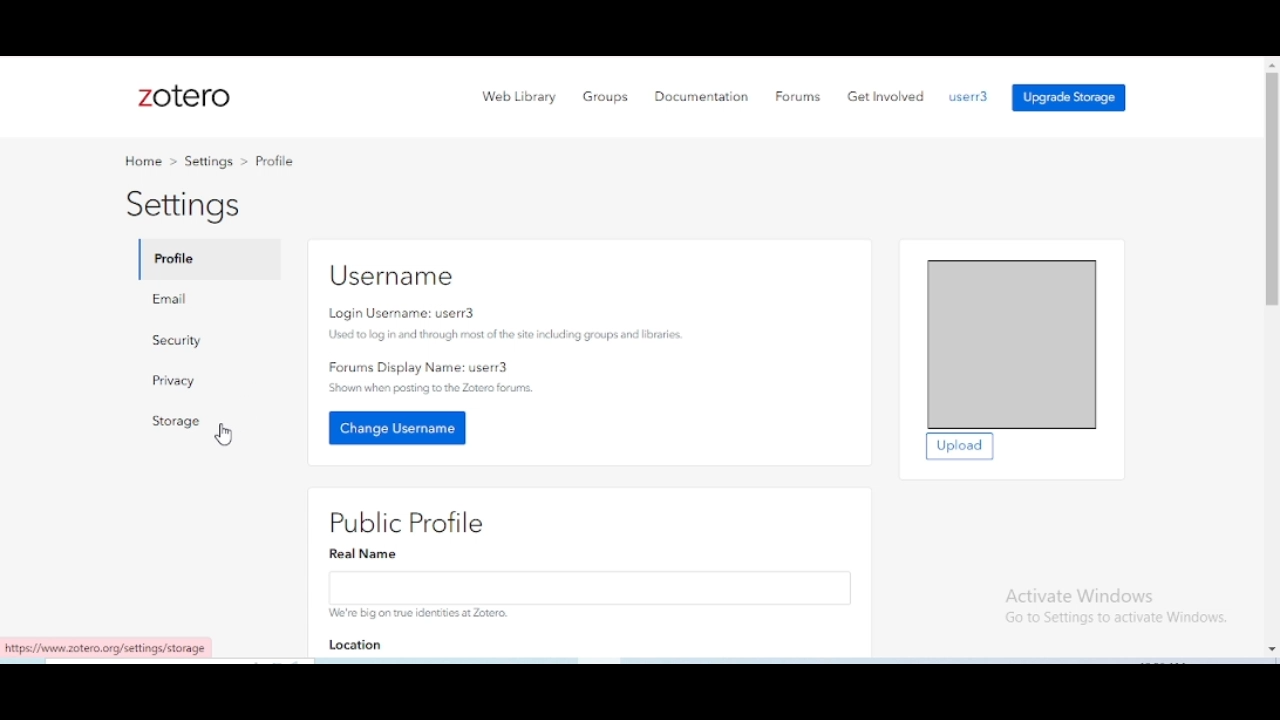 The image size is (1280, 720). What do you see at coordinates (701, 96) in the screenshot?
I see `documentation` at bounding box center [701, 96].